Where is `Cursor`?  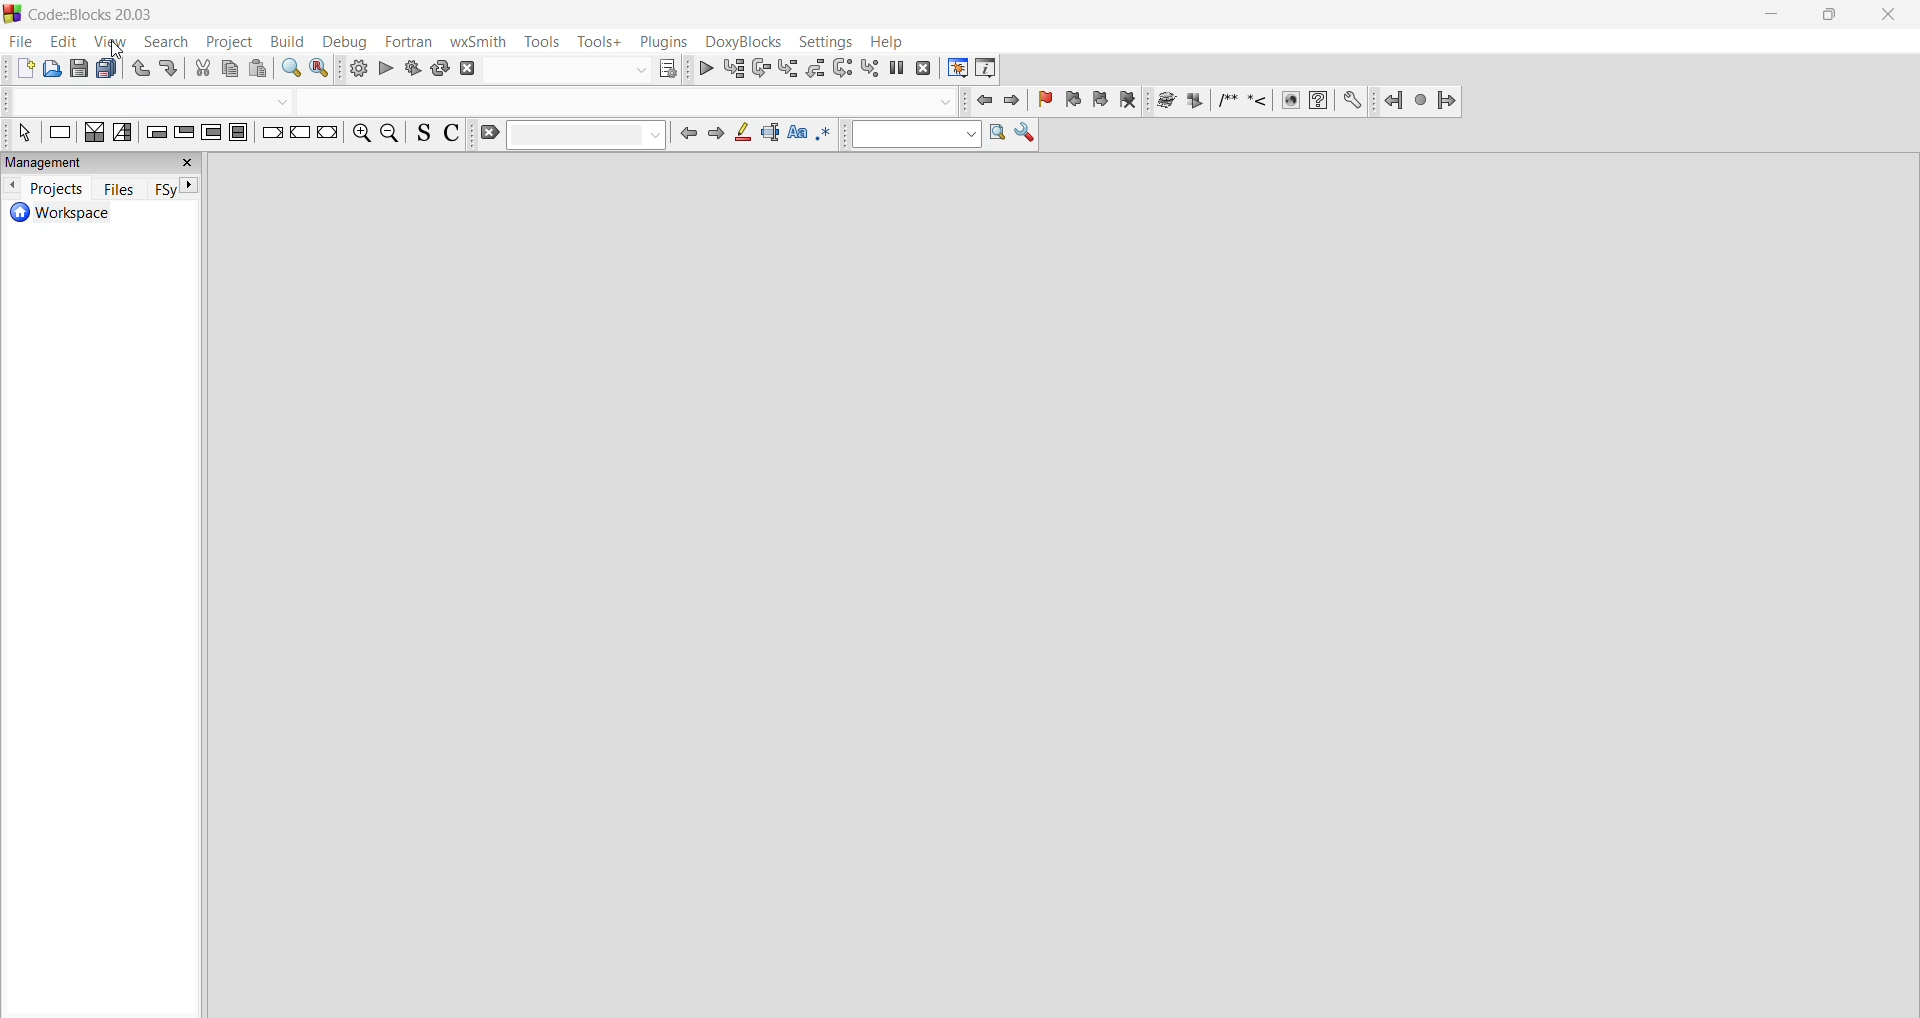 Cursor is located at coordinates (113, 47).